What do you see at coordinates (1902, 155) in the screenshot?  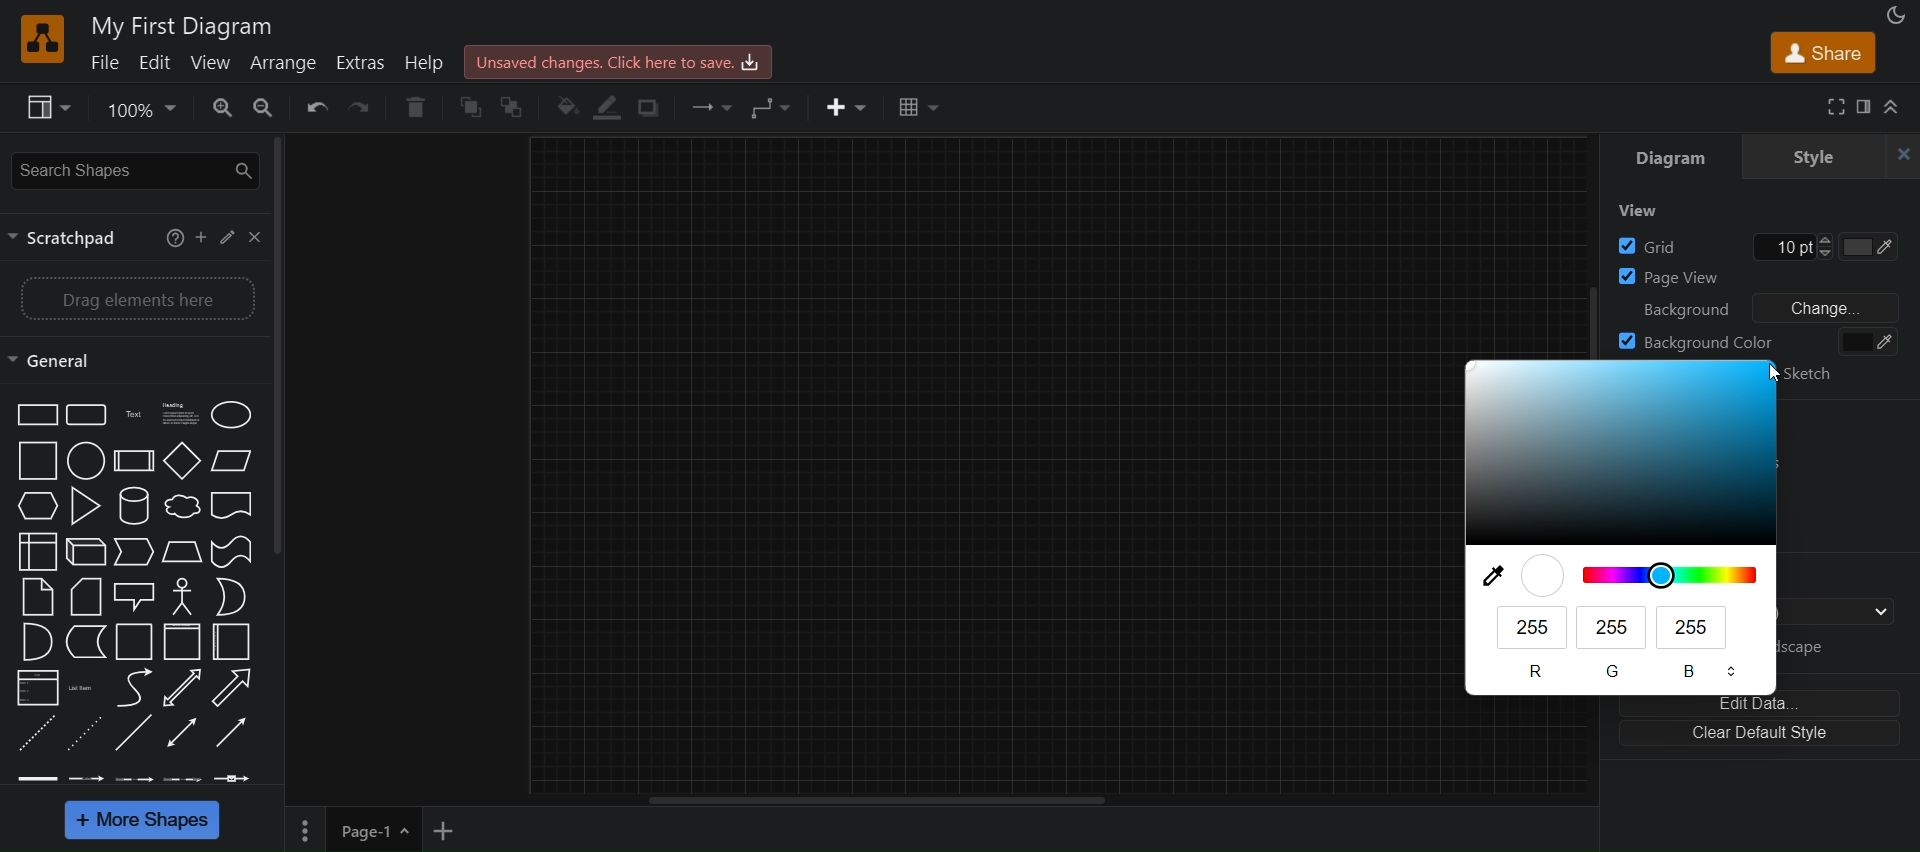 I see `close` at bounding box center [1902, 155].